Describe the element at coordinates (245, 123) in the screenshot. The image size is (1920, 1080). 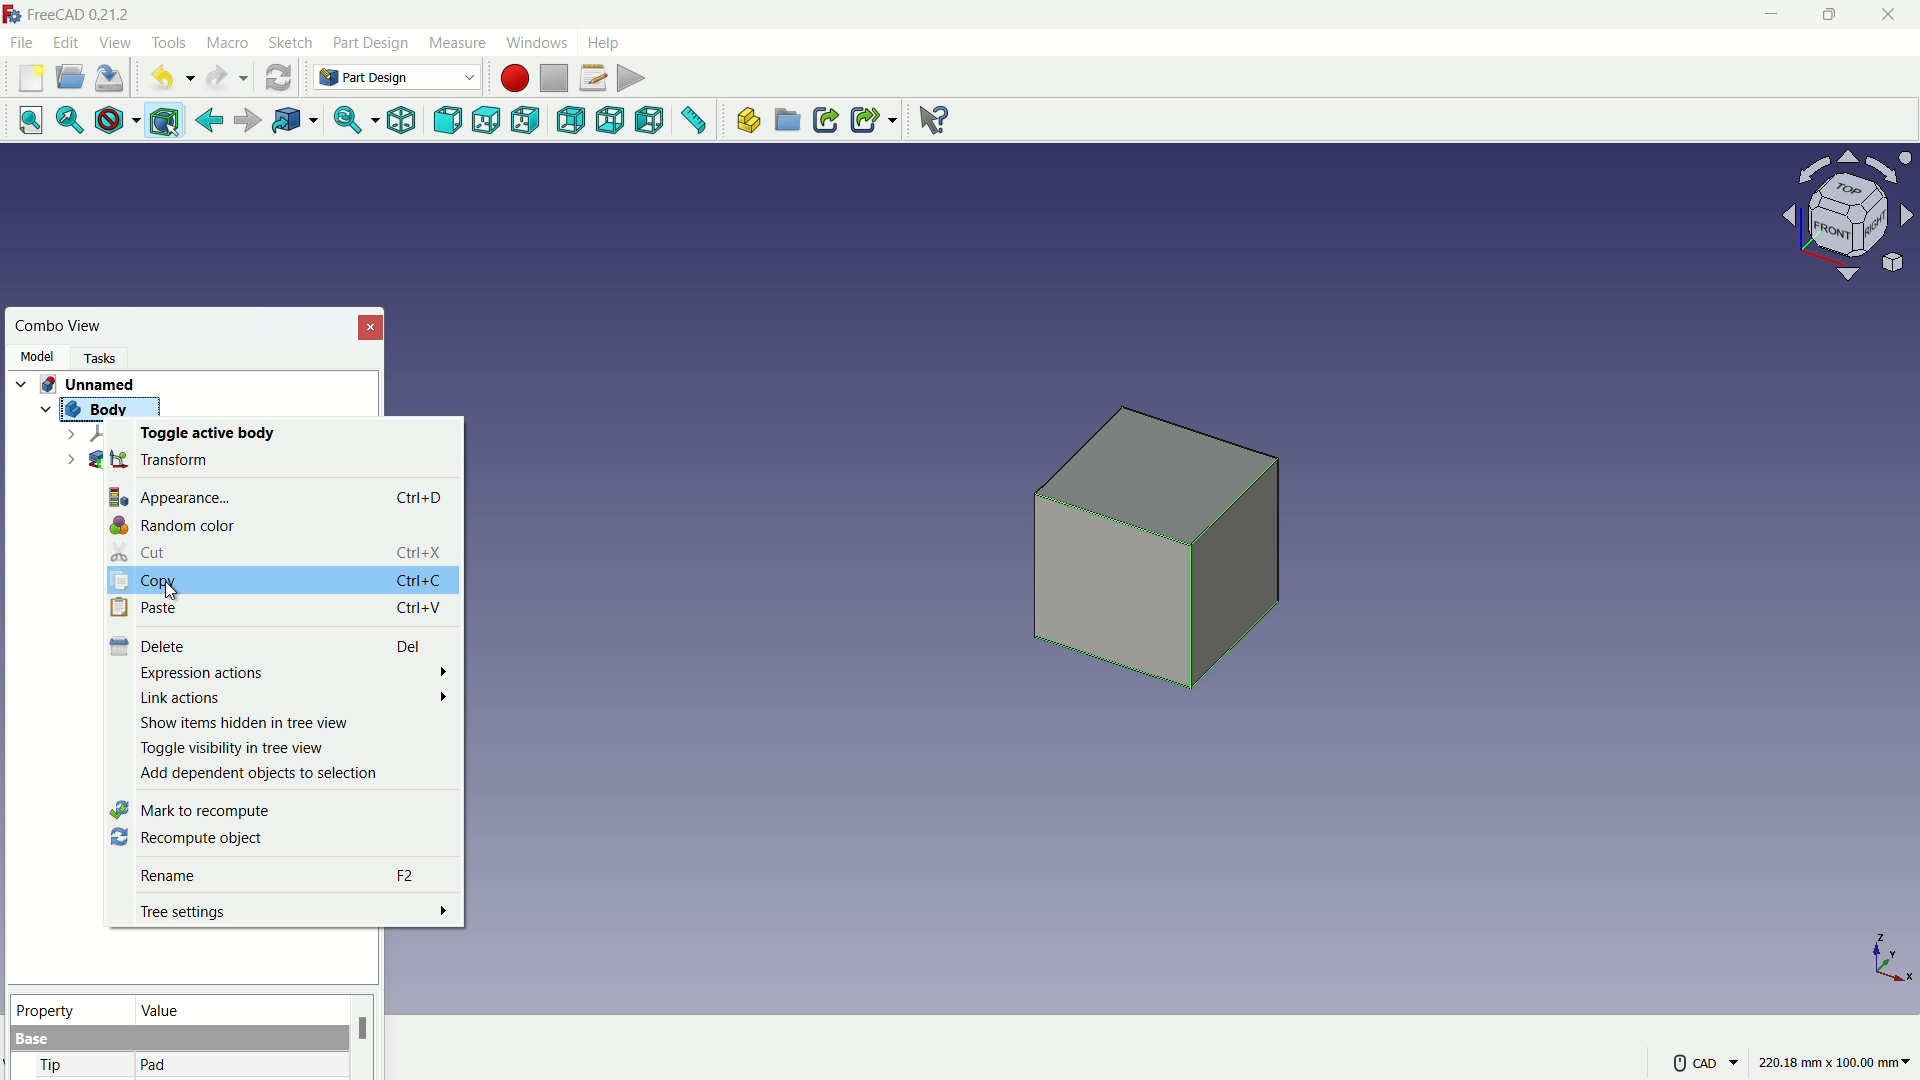
I see `forward` at that location.